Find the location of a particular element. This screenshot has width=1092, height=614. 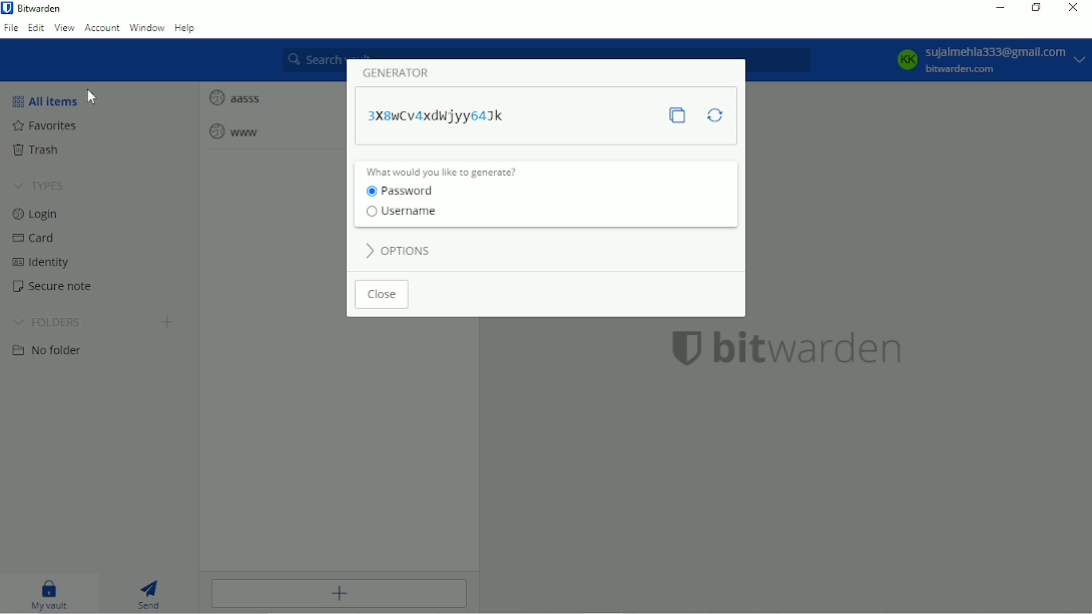

Help is located at coordinates (187, 28).